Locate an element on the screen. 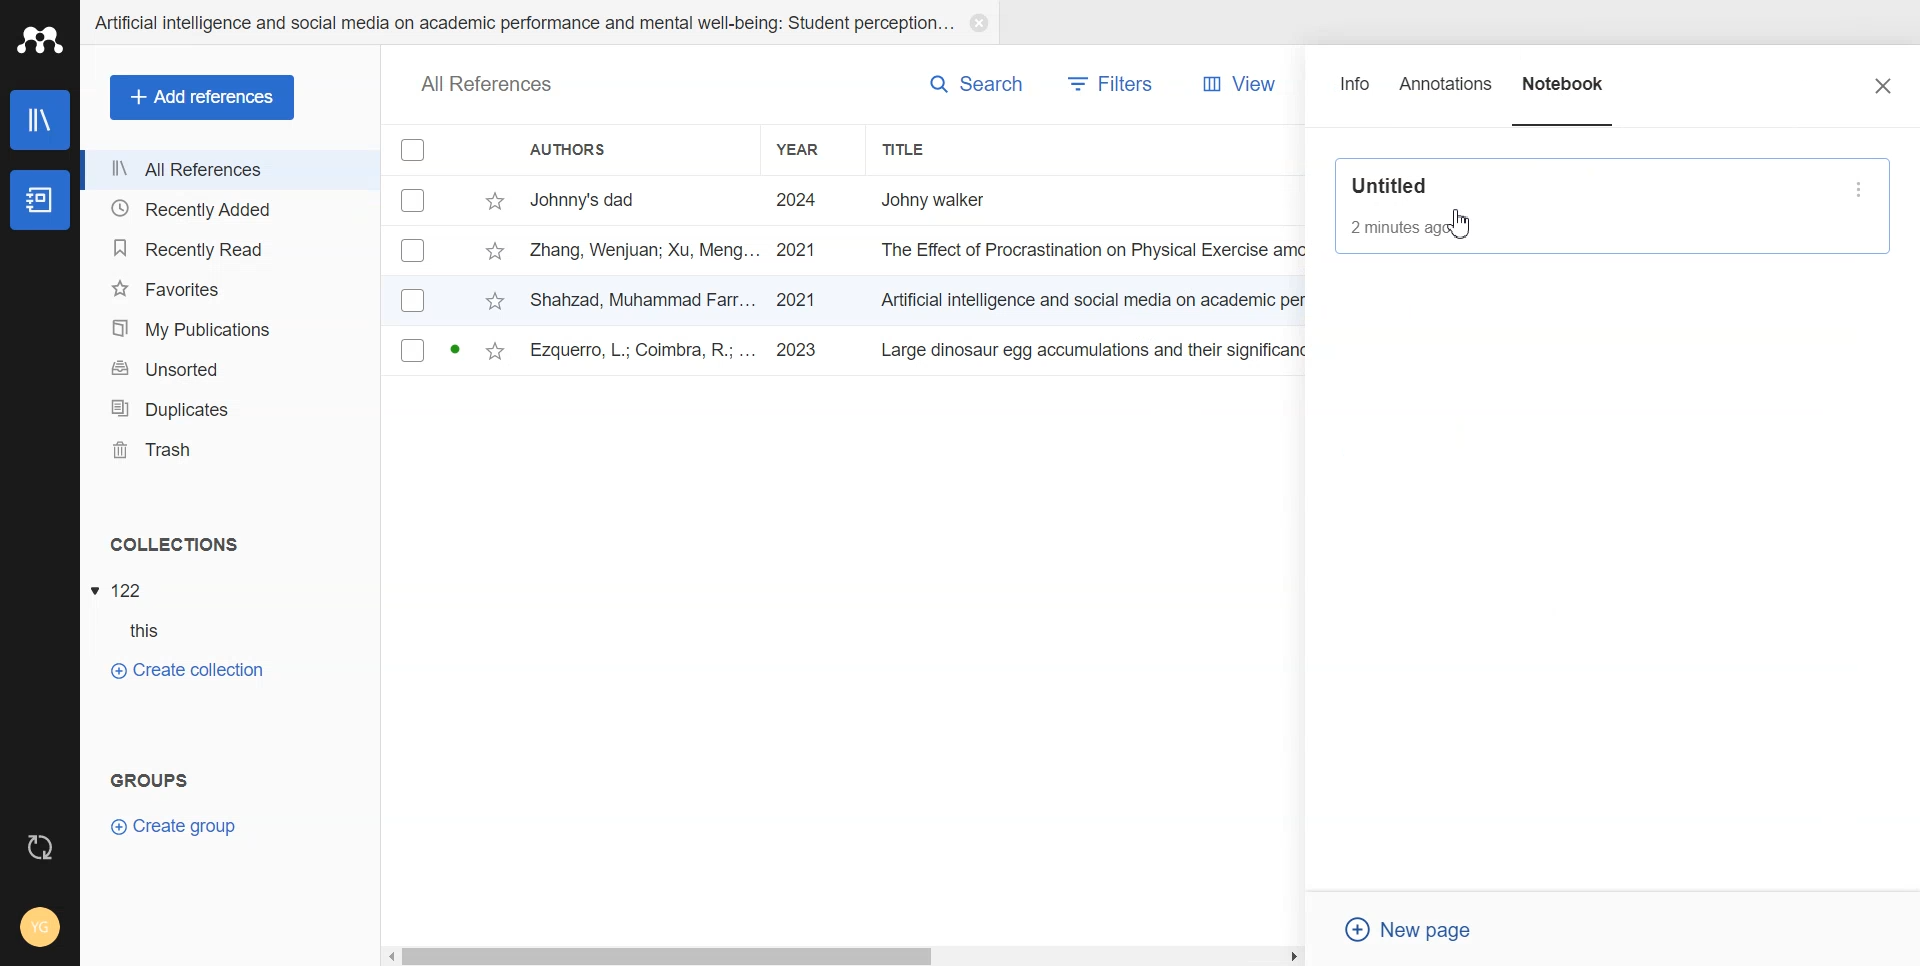 The image size is (1920, 966). Untitled page created 2 minutes ago is located at coordinates (1589, 204).